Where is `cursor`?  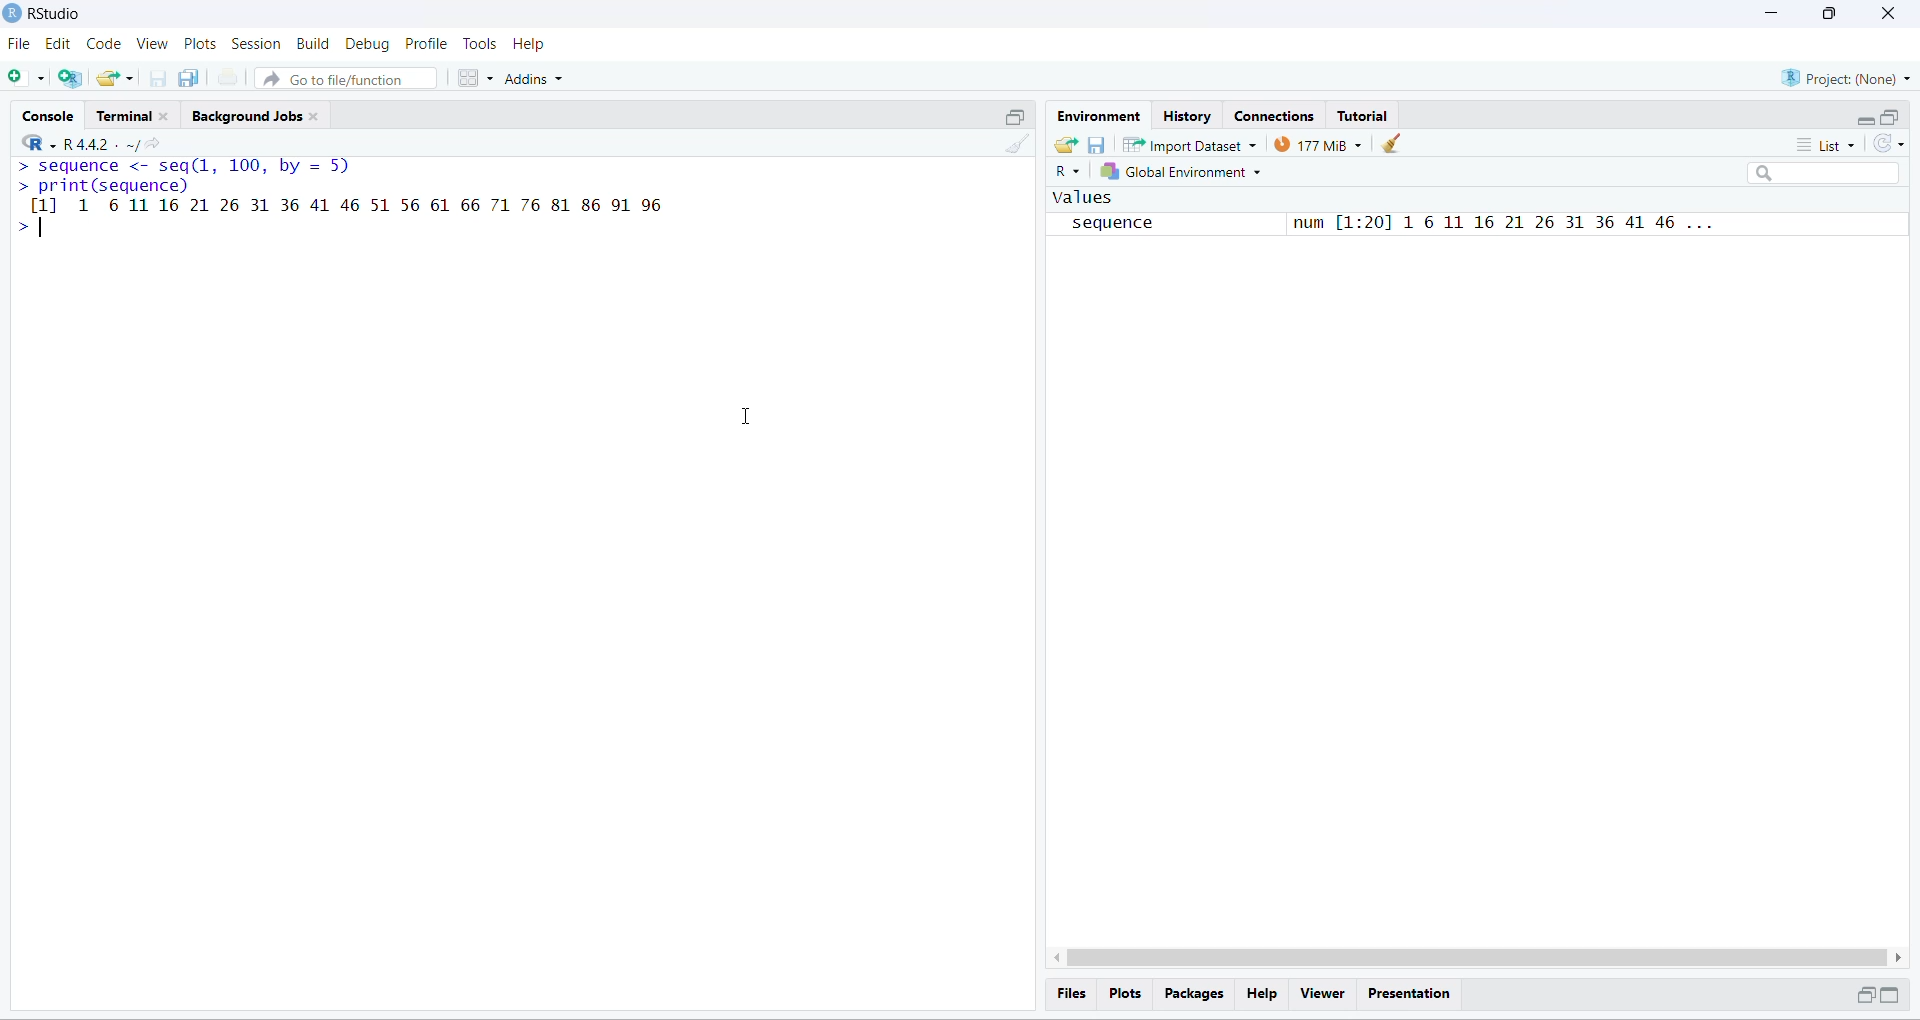
cursor is located at coordinates (743, 417).